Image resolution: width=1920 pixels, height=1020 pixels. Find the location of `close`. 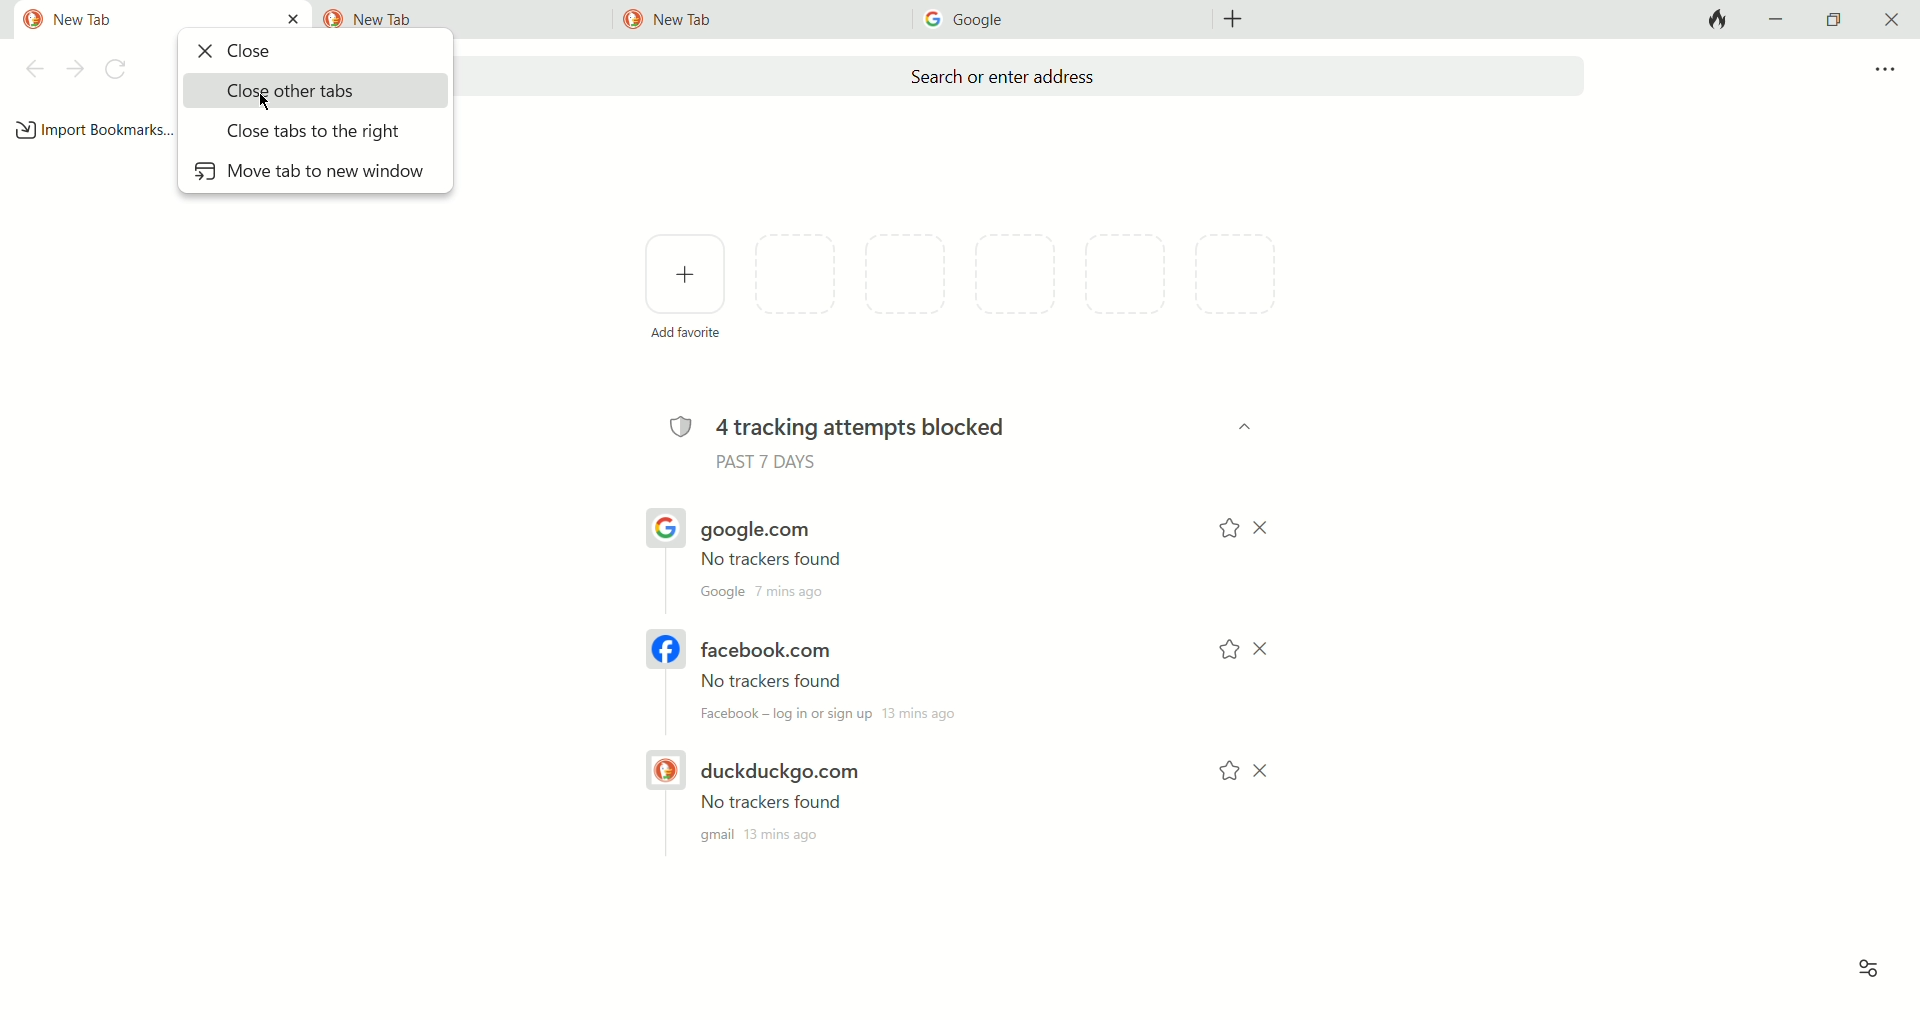

close is located at coordinates (1268, 652).